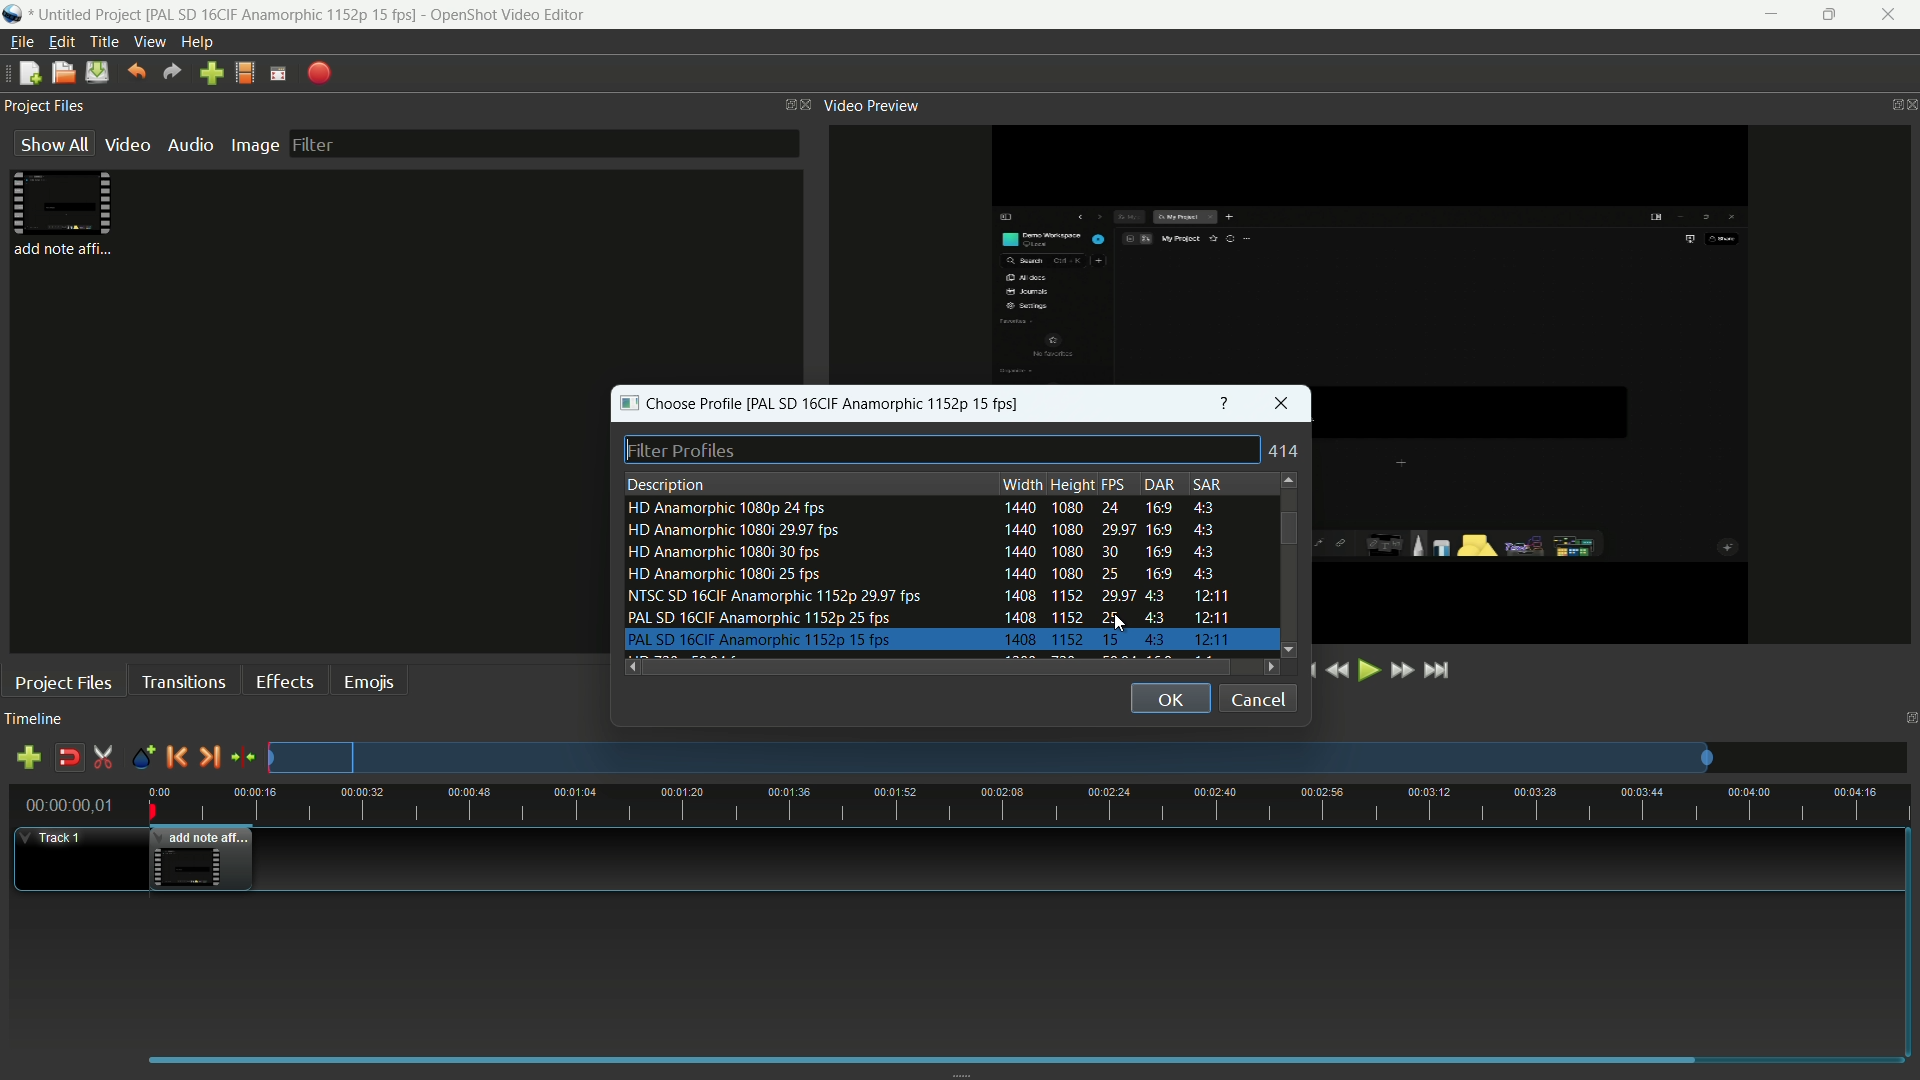  I want to click on timeline, so click(34, 721).